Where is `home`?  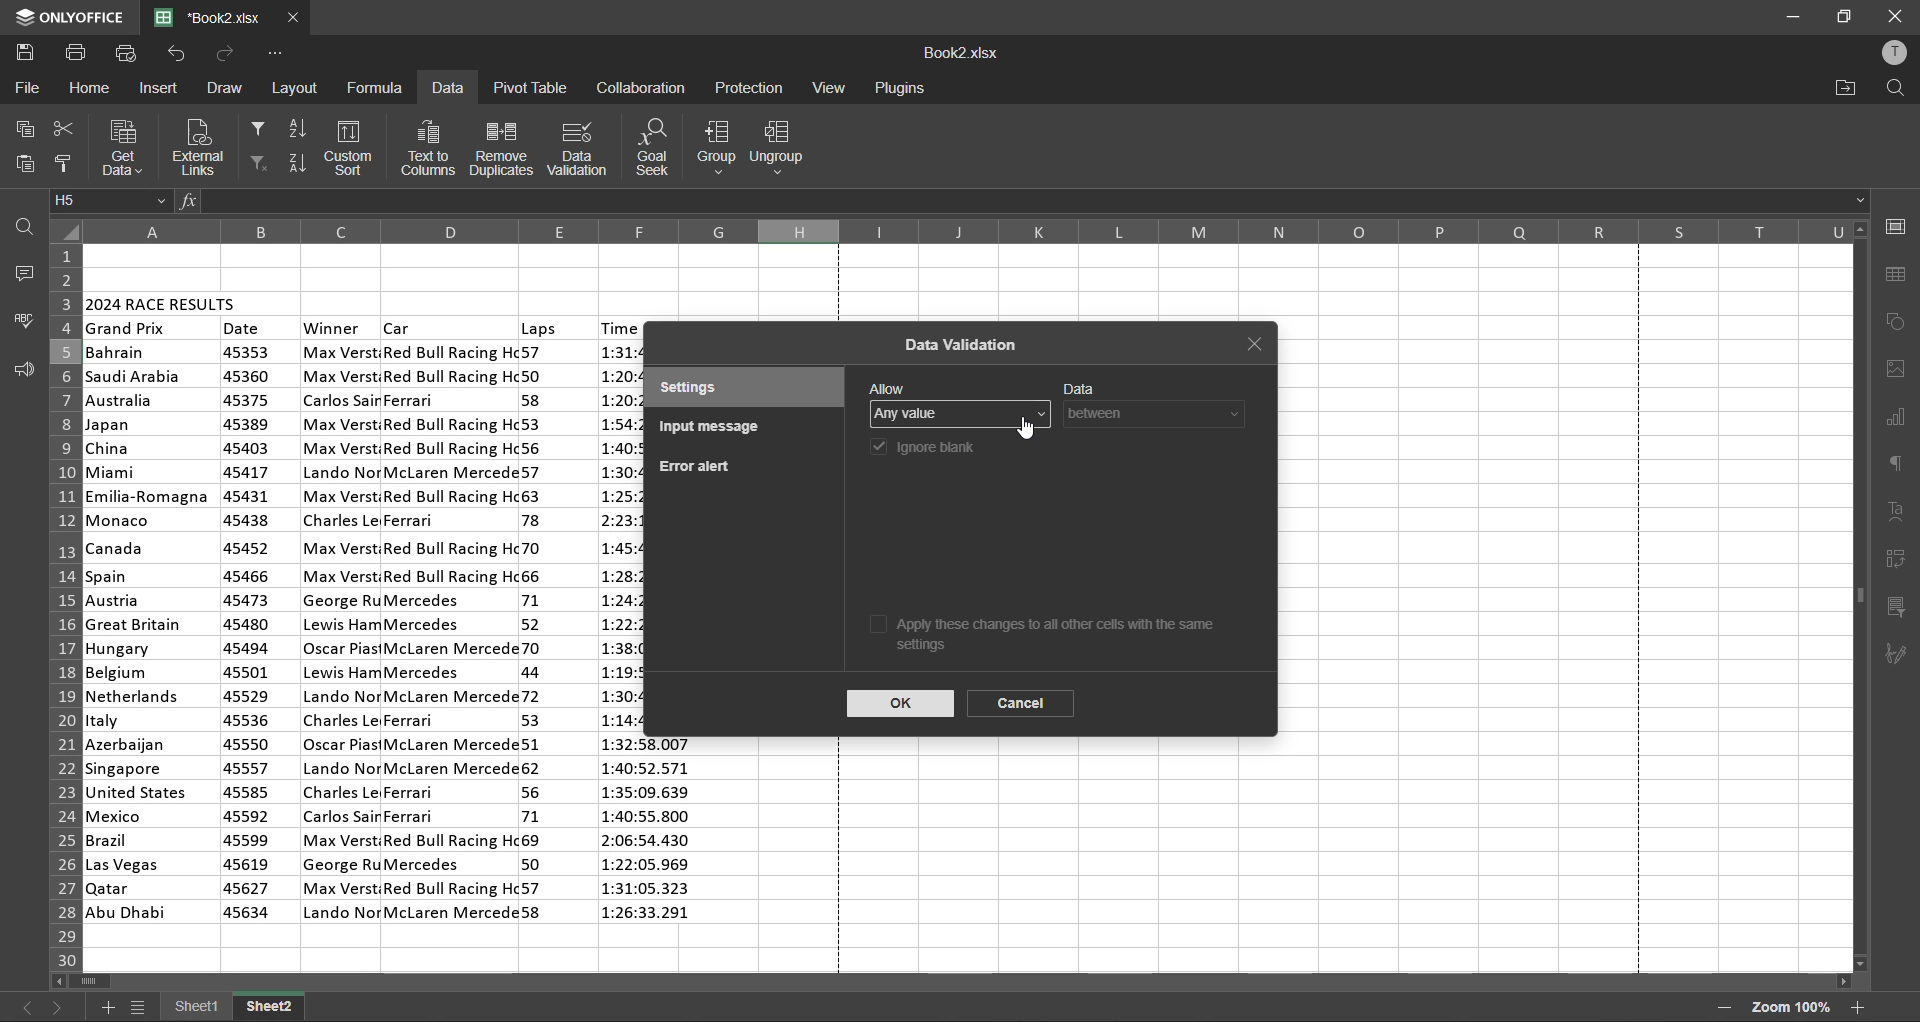
home is located at coordinates (90, 90).